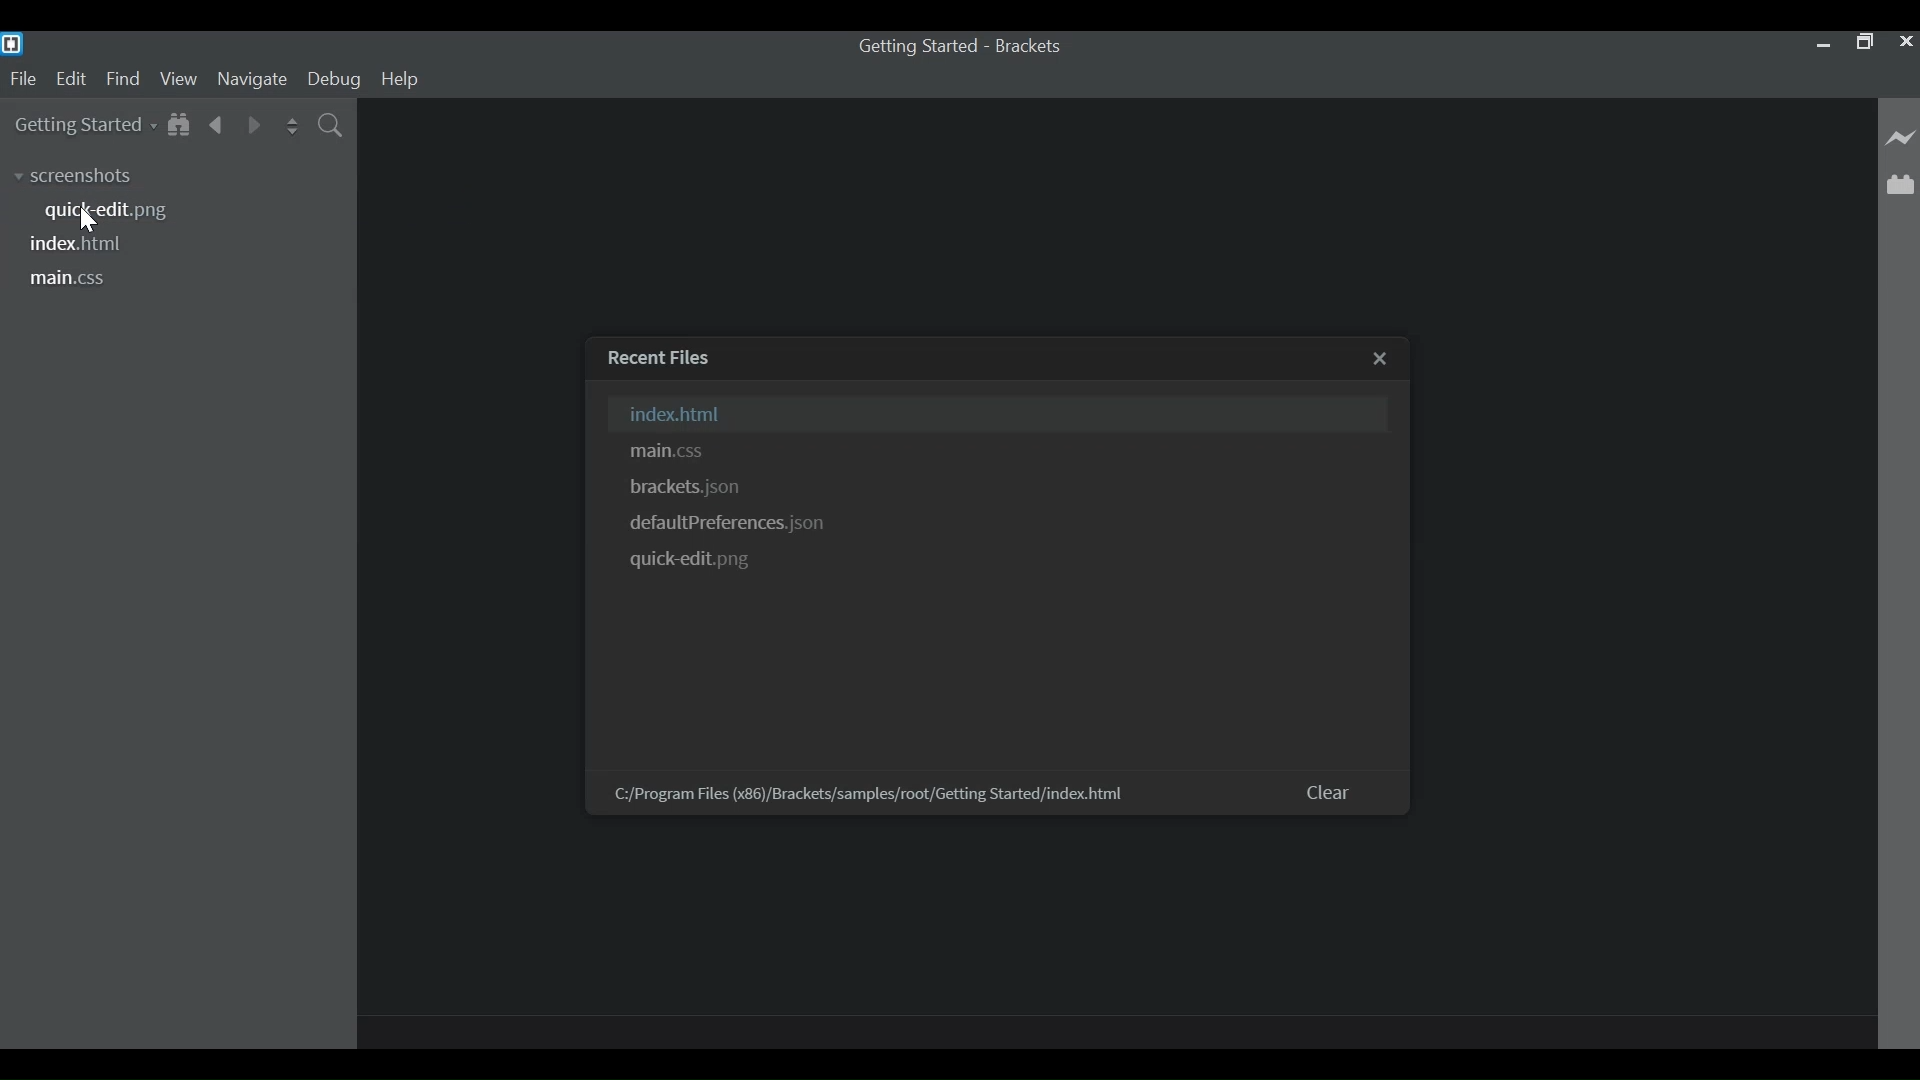 The width and height of the screenshot is (1920, 1080). What do you see at coordinates (870, 794) in the screenshot?
I see `C:/Program Files (*56)/Brackets/samples/root/Getting Started/index.html` at bounding box center [870, 794].